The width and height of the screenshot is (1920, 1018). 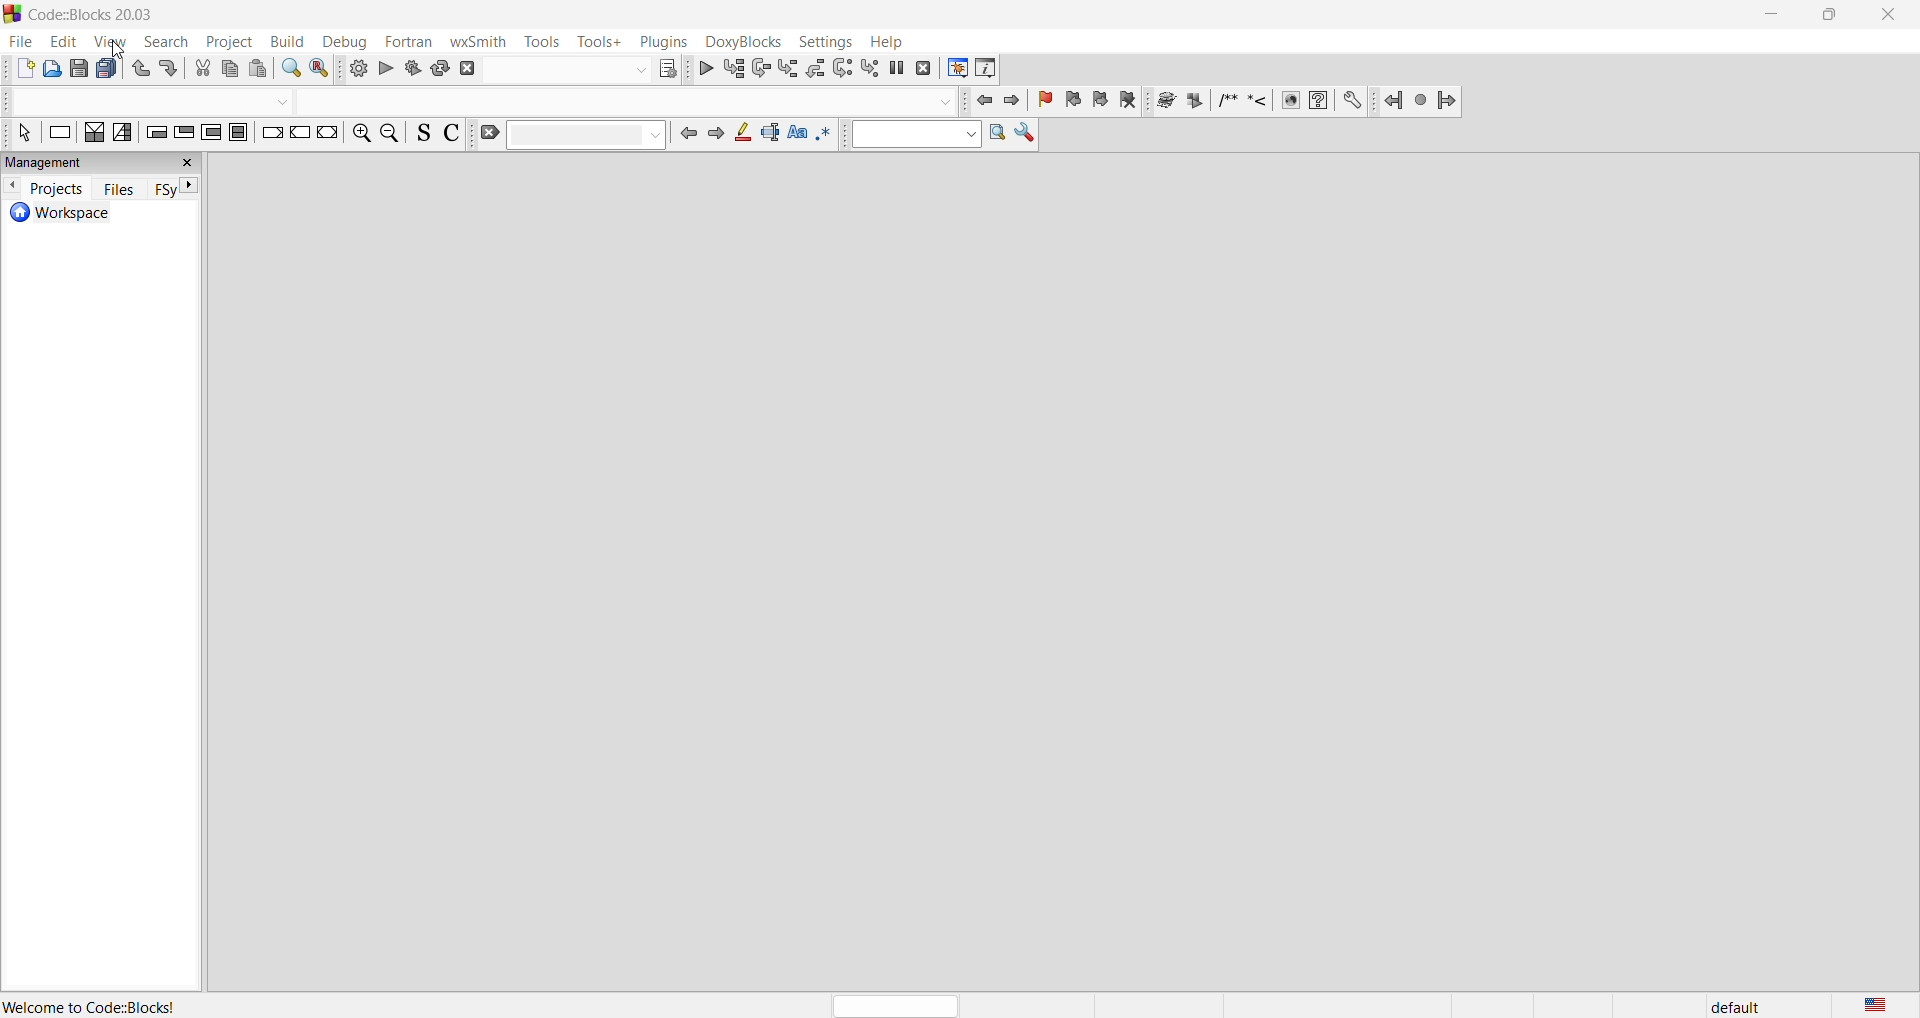 What do you see at coordinates (113, 52) in the screenshot?
I see `Cursor` at bounding box center [113, 52].